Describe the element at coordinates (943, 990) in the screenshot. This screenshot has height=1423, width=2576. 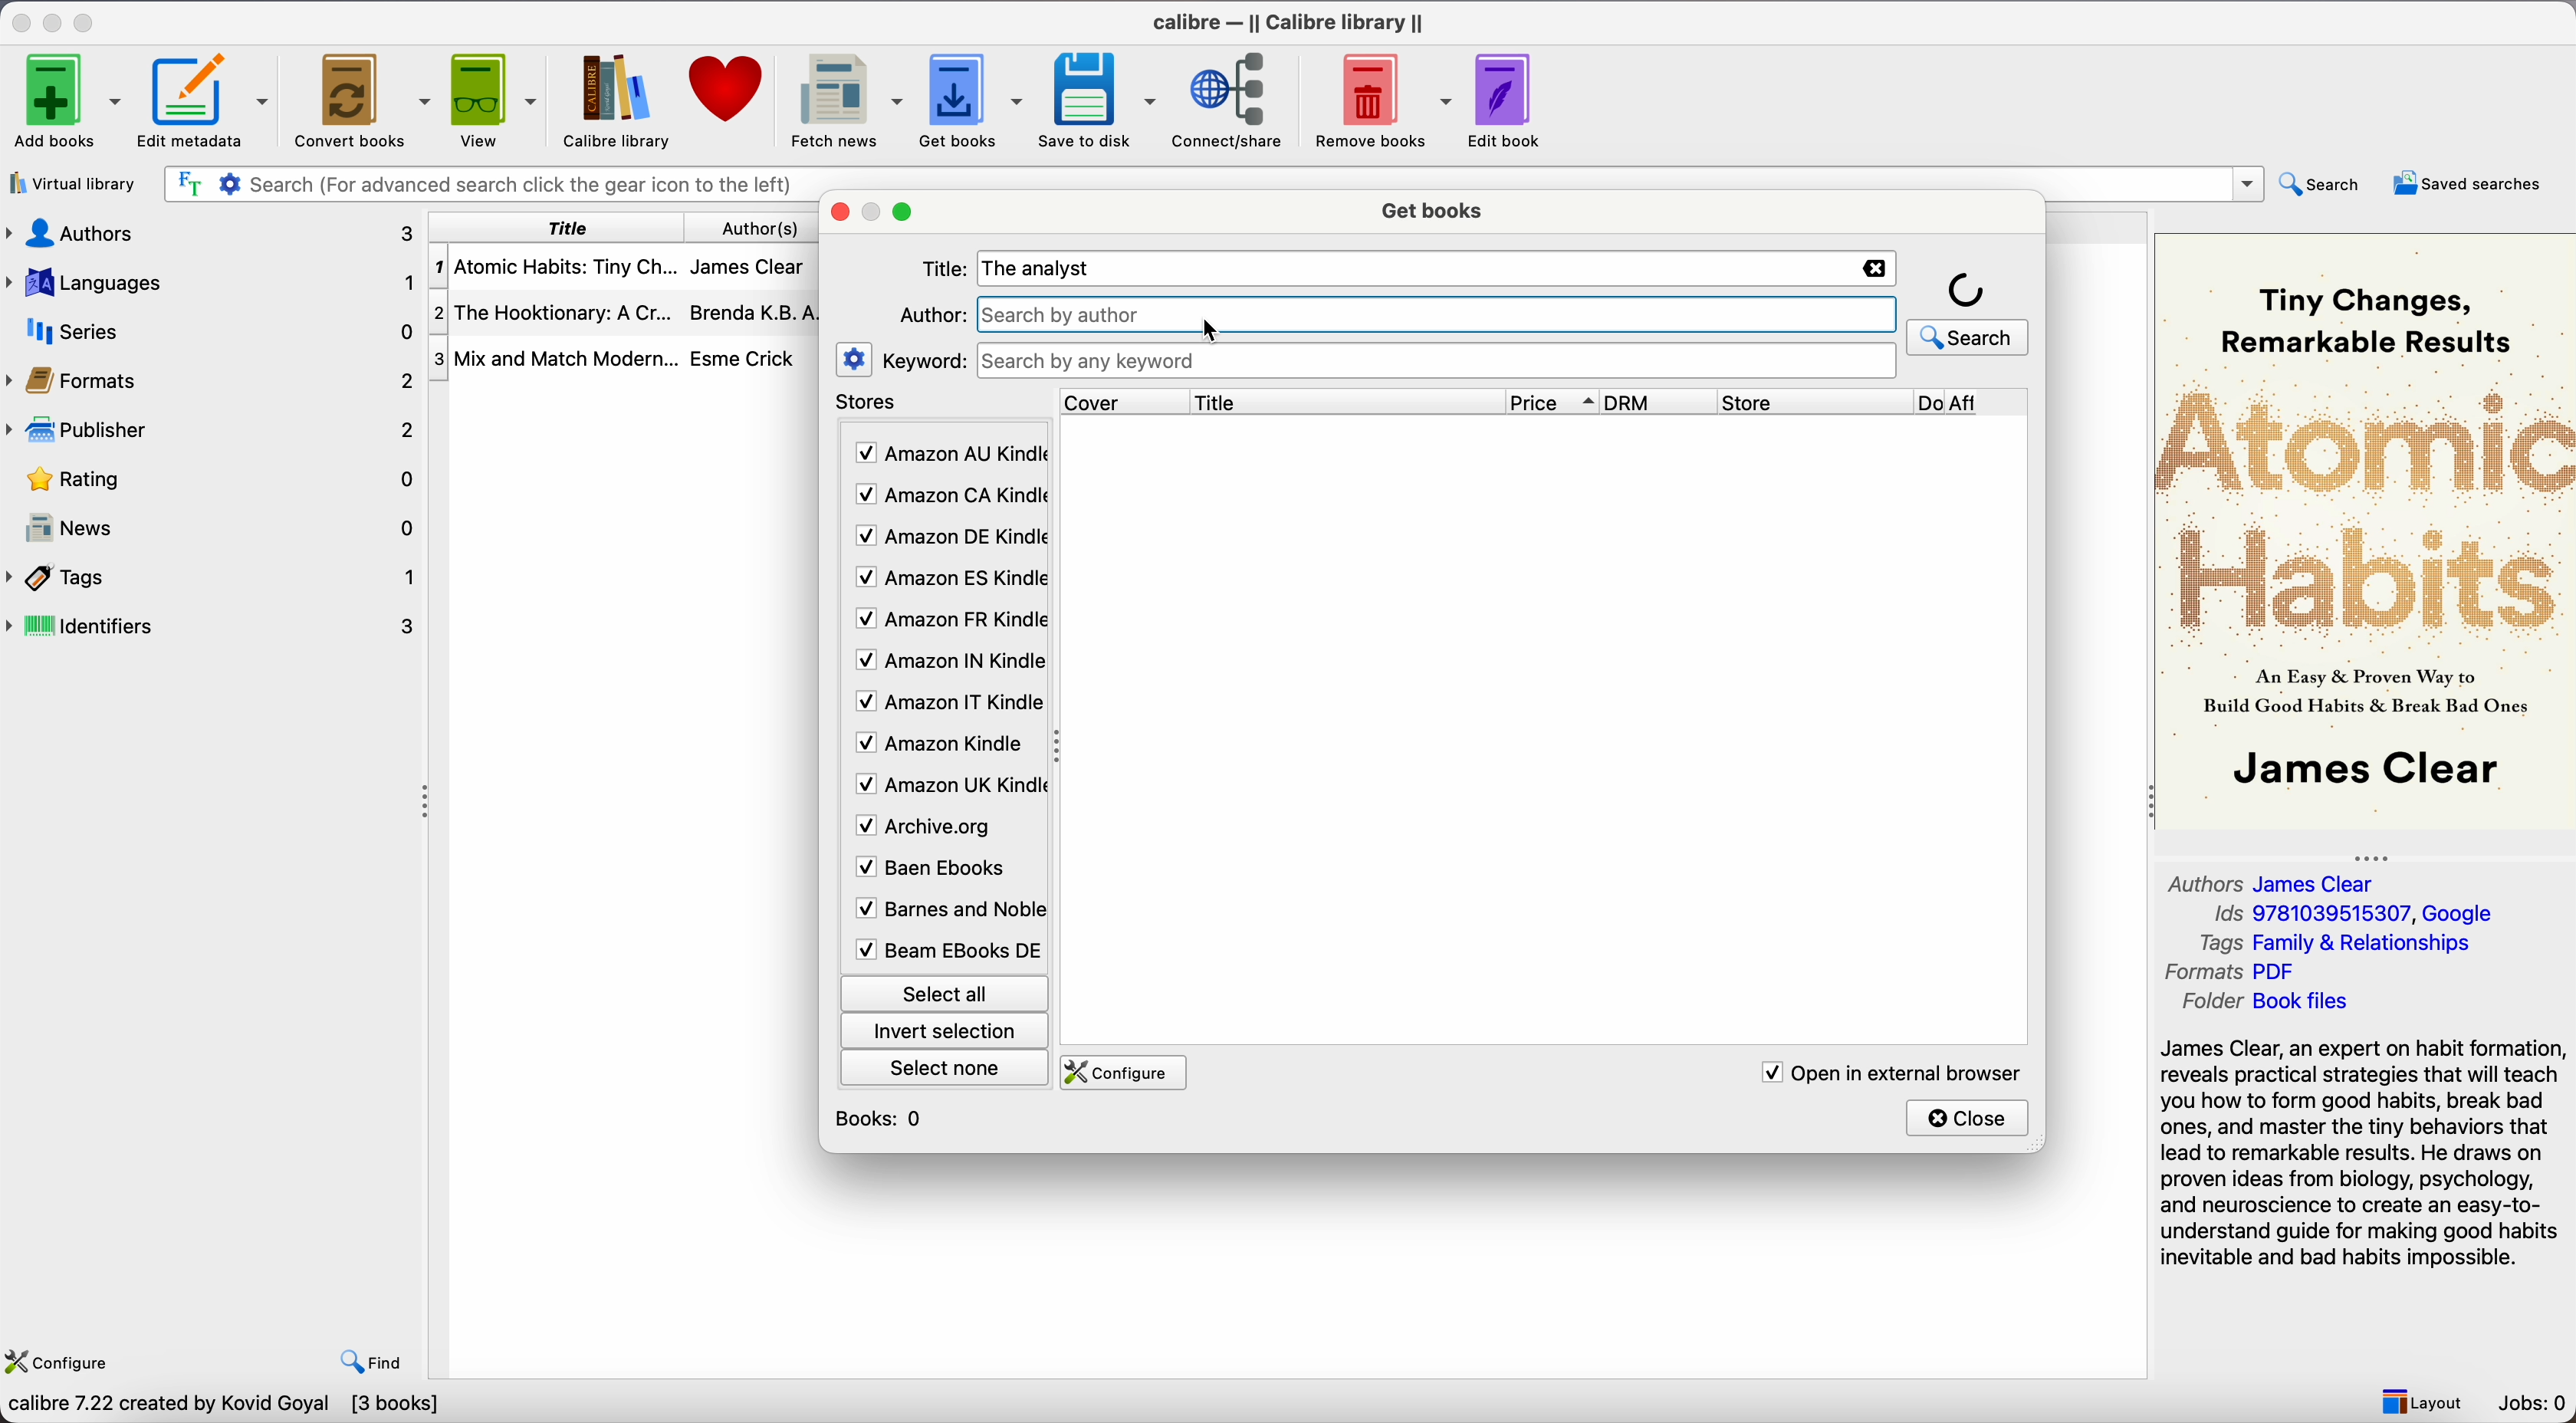
I see `select all` at that location.